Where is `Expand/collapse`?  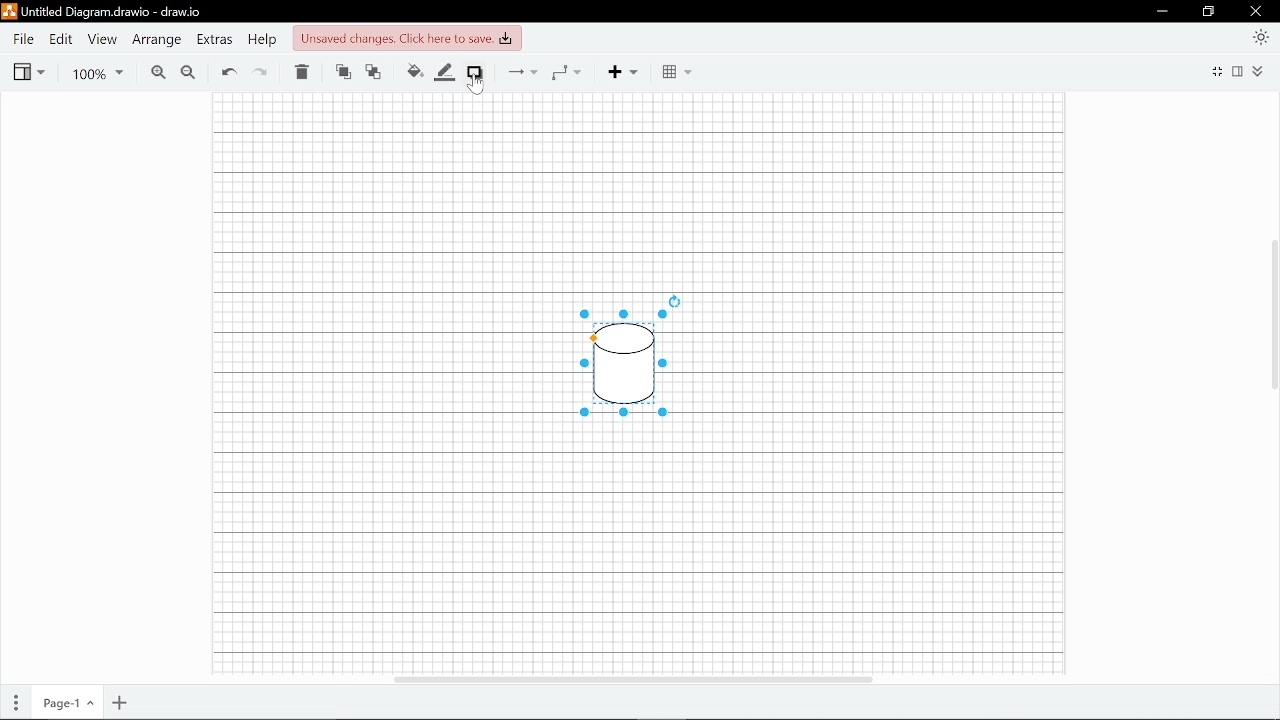 Expand/collapse is located at coordinates (1258, 72).